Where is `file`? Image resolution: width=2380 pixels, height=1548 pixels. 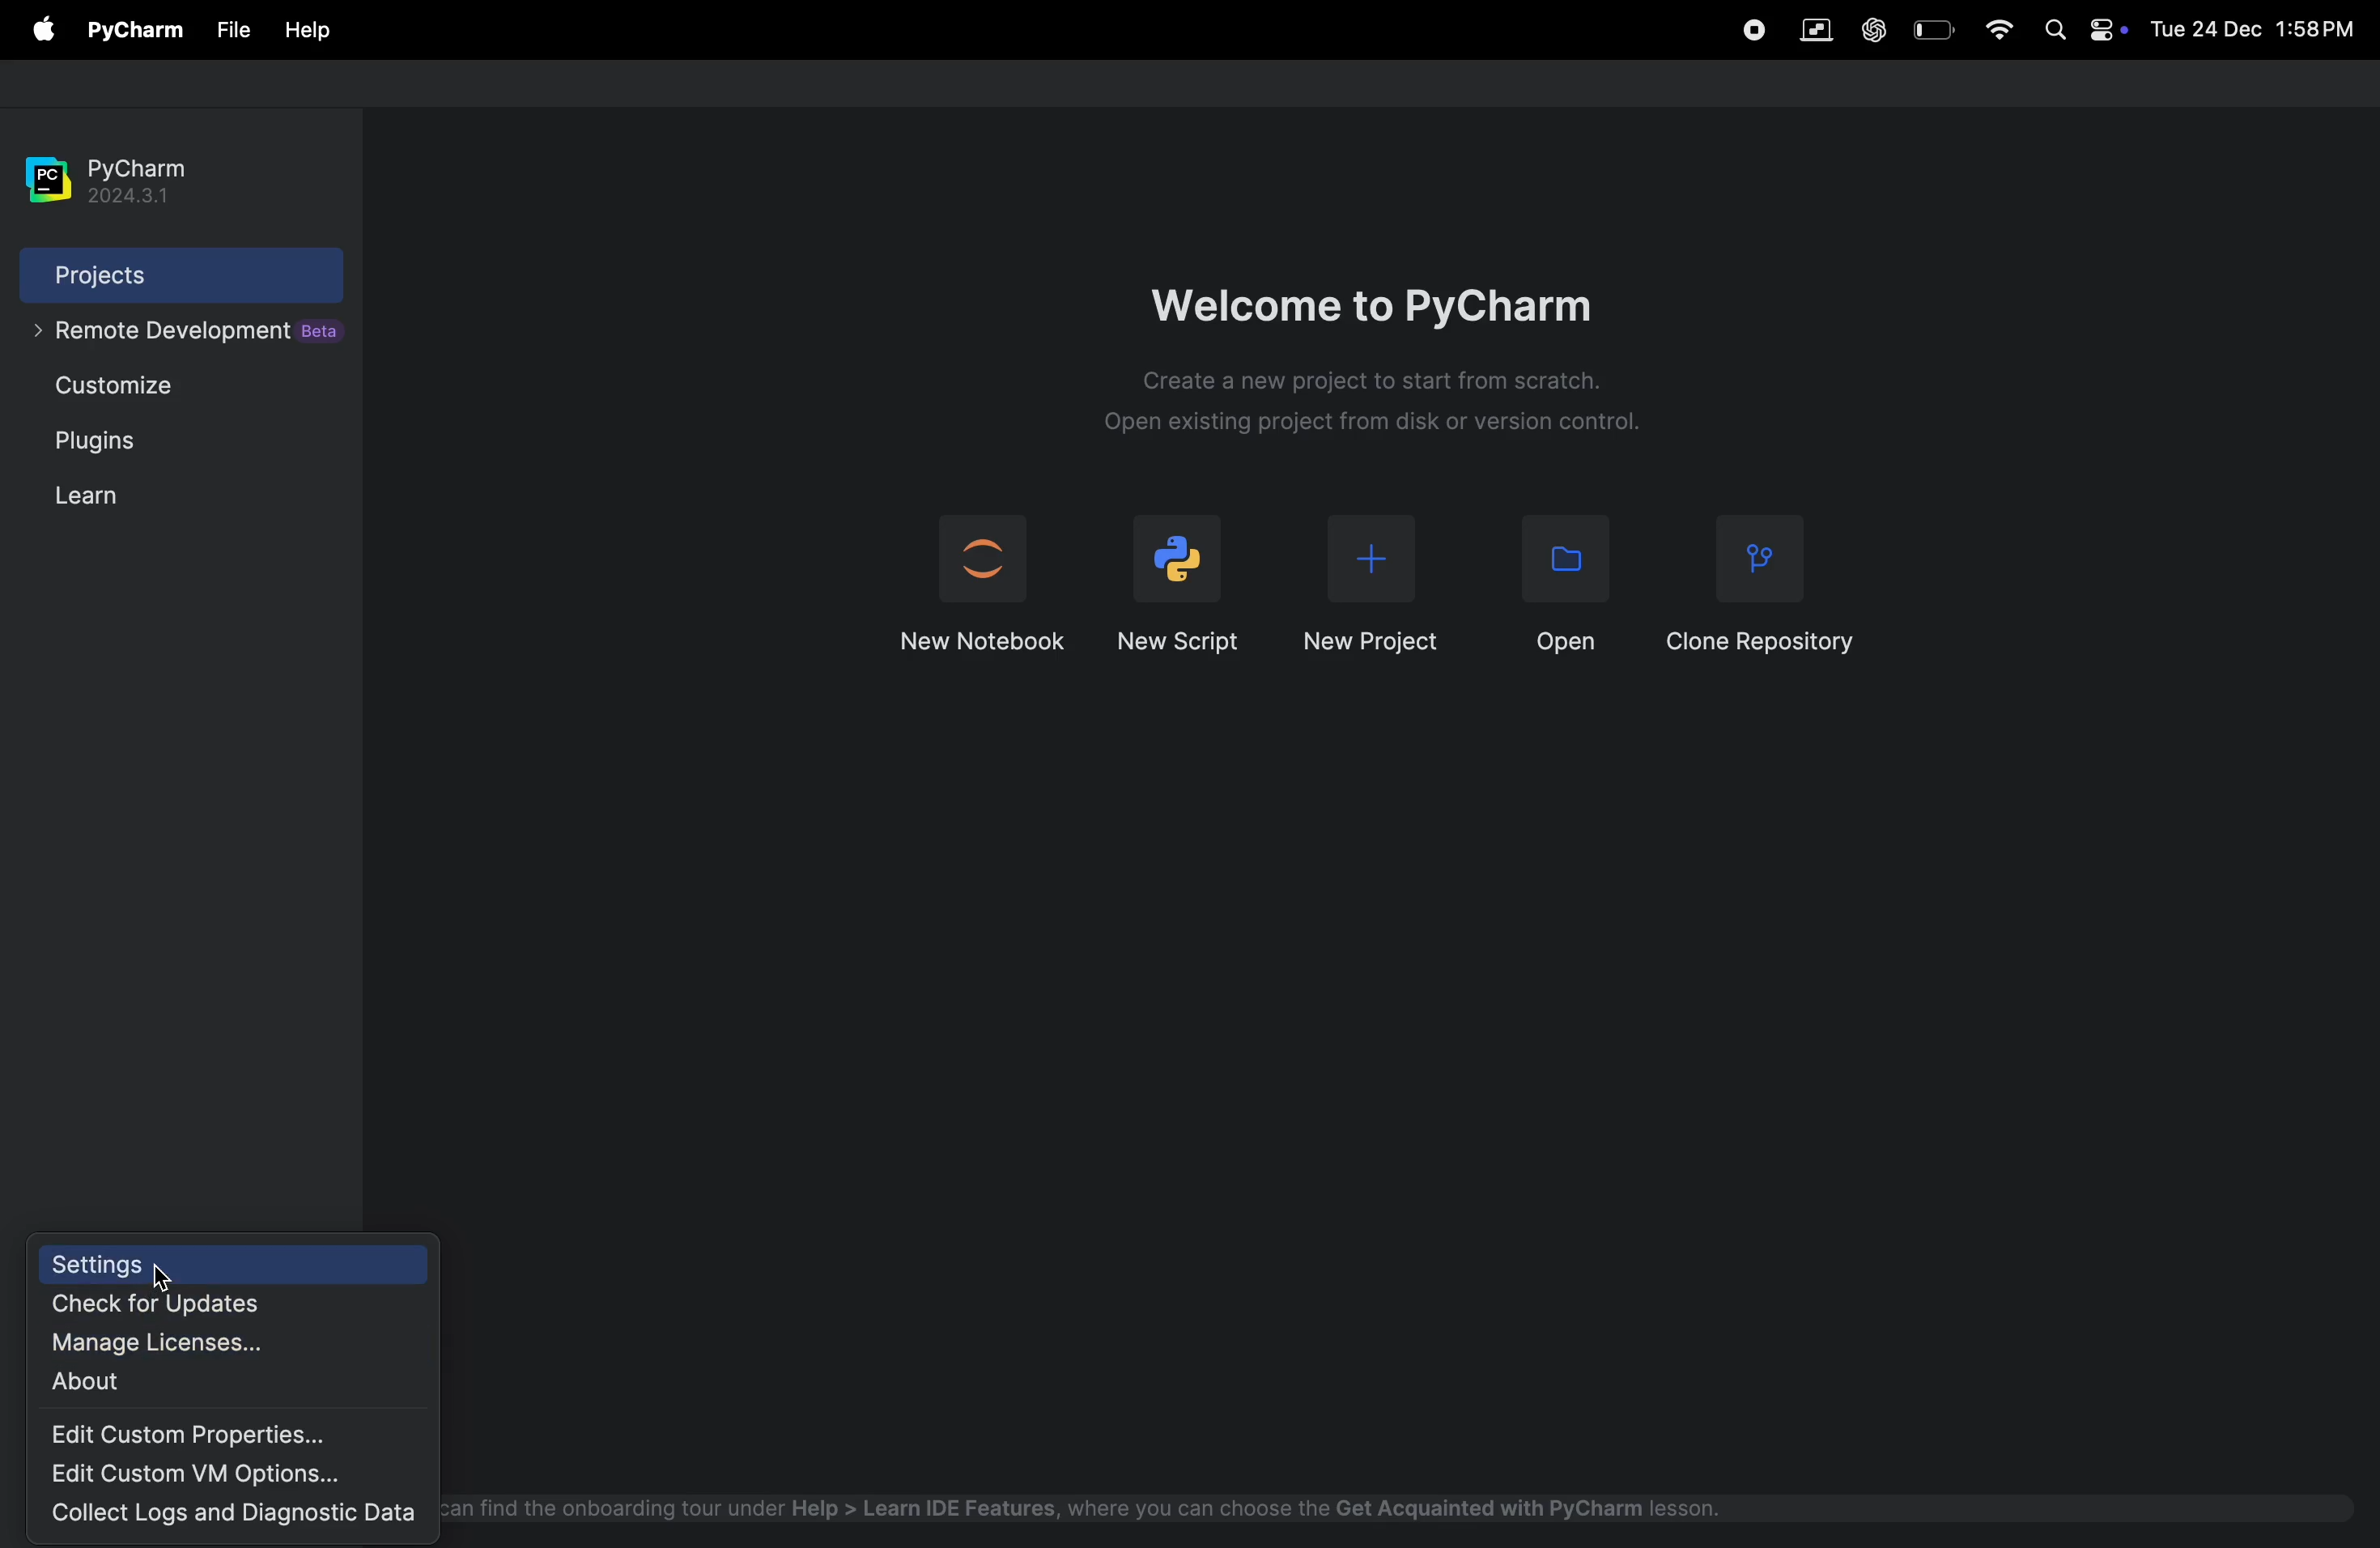 file is located at coordinates (307, 32).